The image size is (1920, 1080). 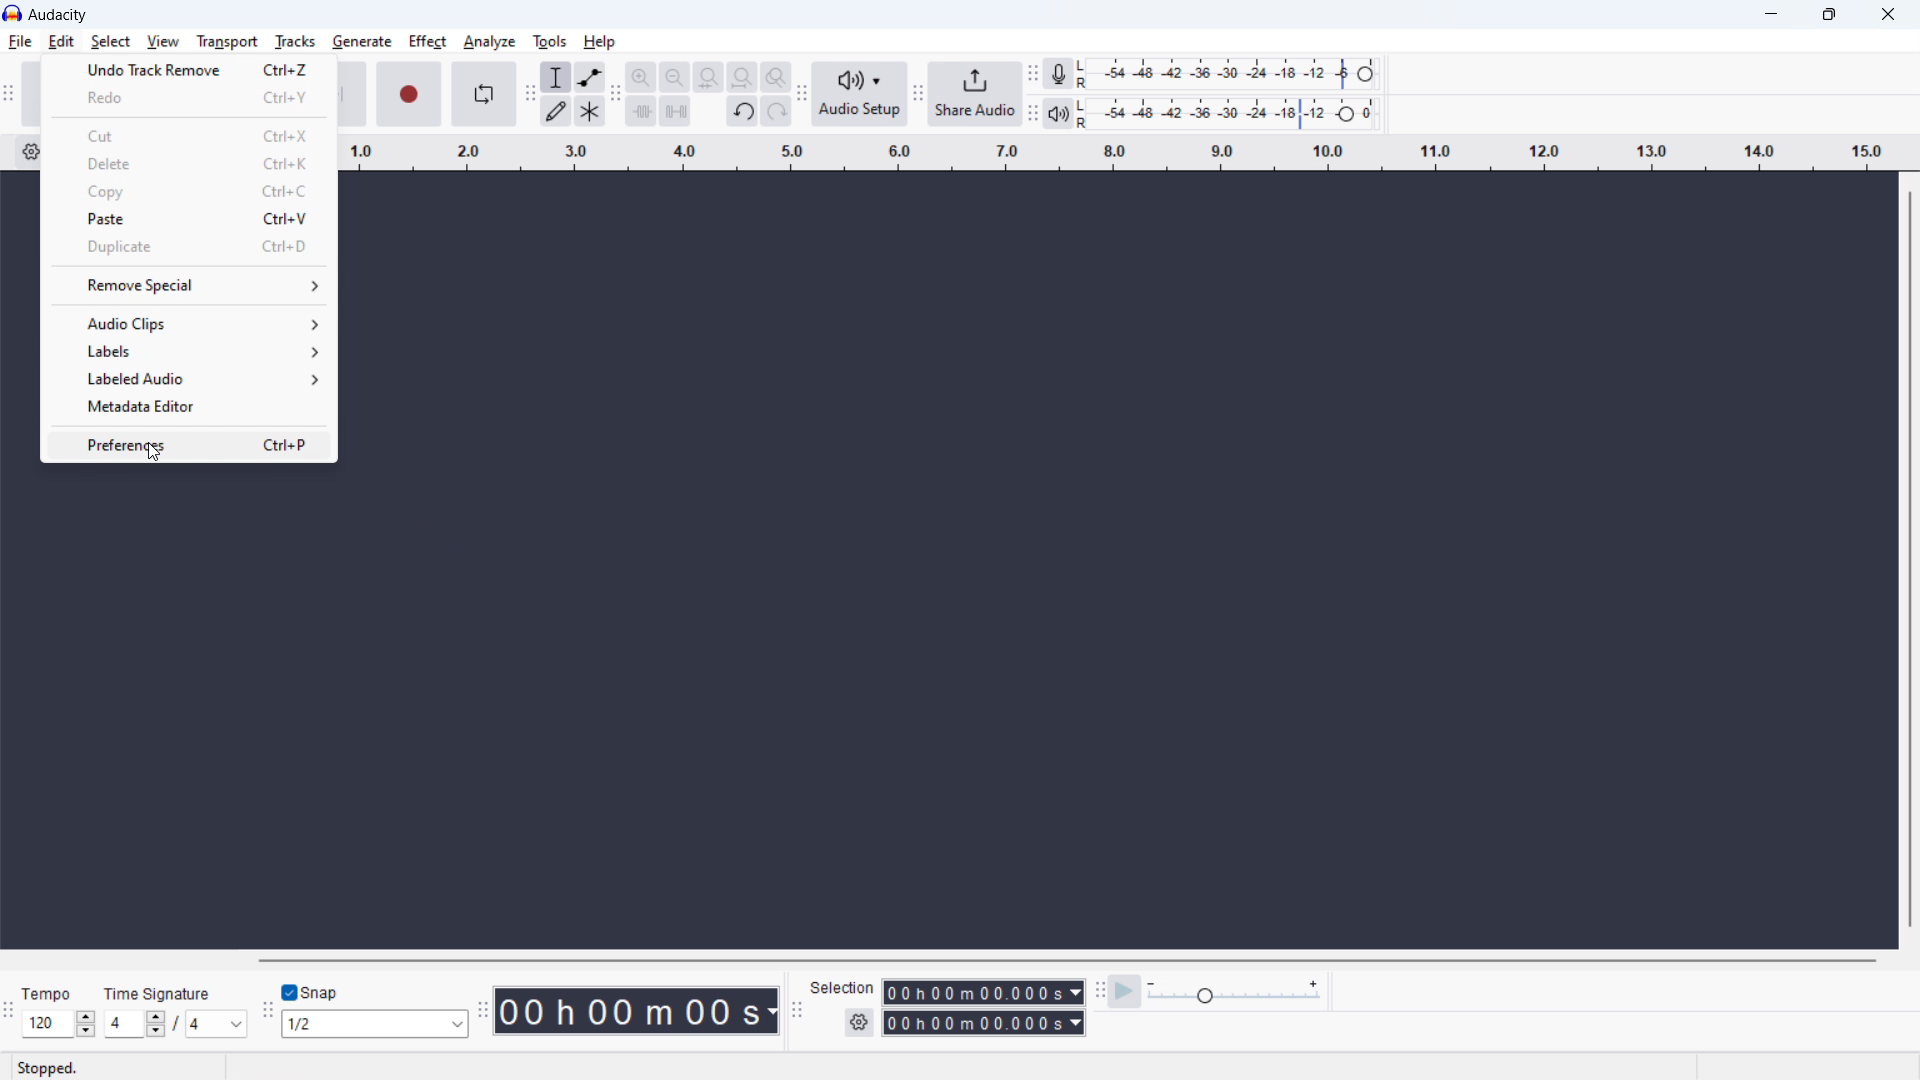 I want to click on fit selection to width, so click(x=708, y=76).